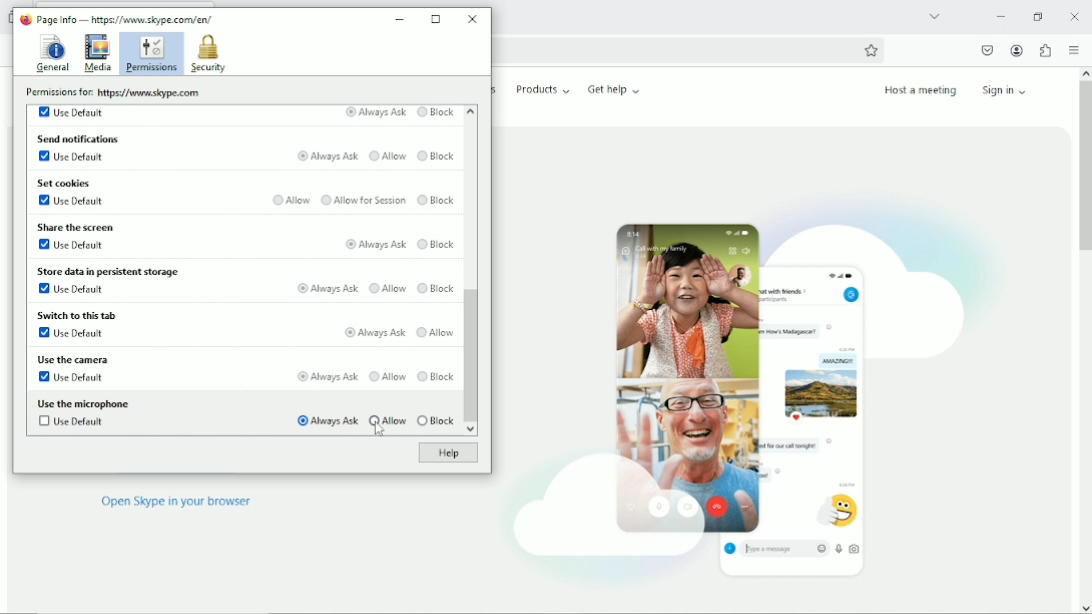  What do you see at coordinates (388, 419) in the screenshot?
I see `Allow` at bounding box center [388, 419].